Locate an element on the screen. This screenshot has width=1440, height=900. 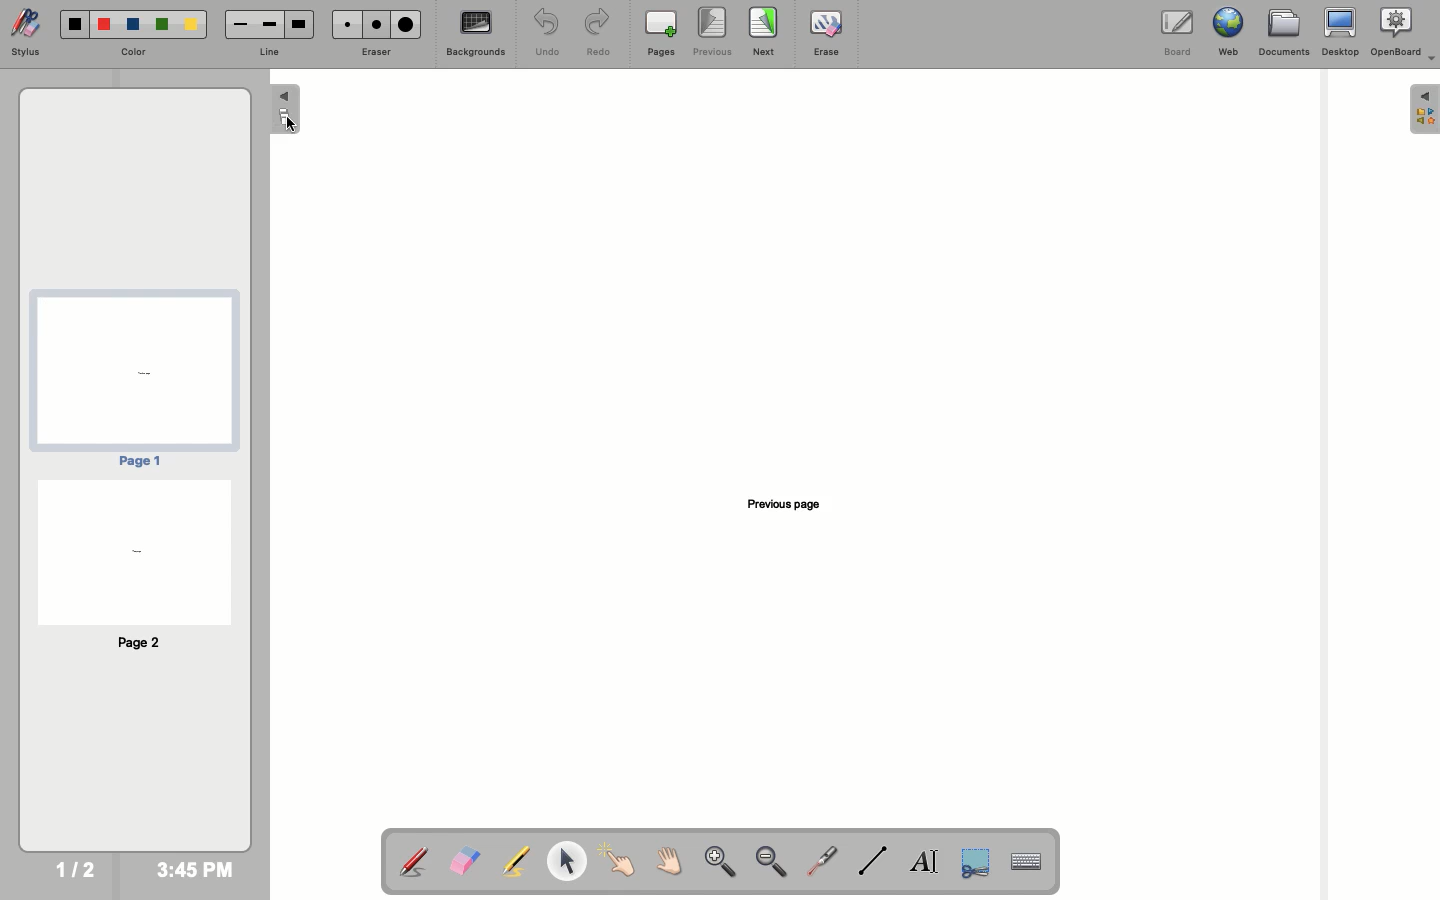
Annotate the document is located at coordinates (413, 863).